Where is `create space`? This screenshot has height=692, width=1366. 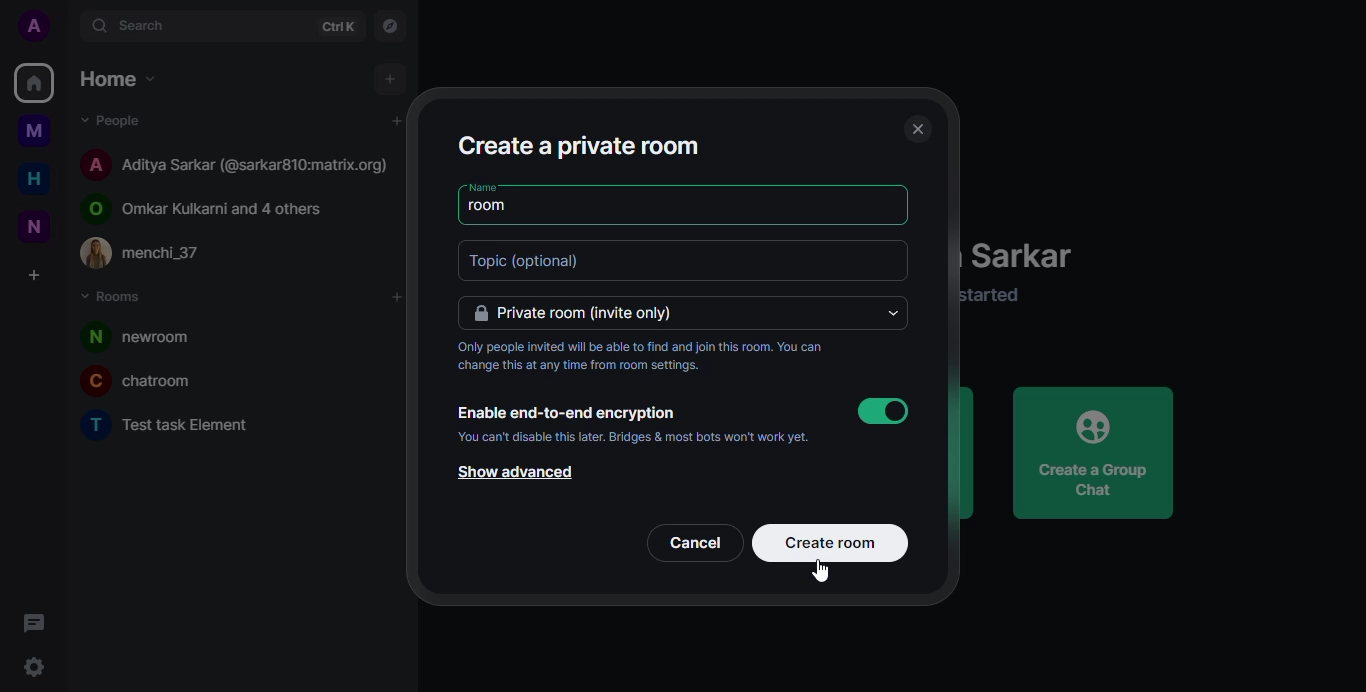 create space is located at coordinates (35, 277).